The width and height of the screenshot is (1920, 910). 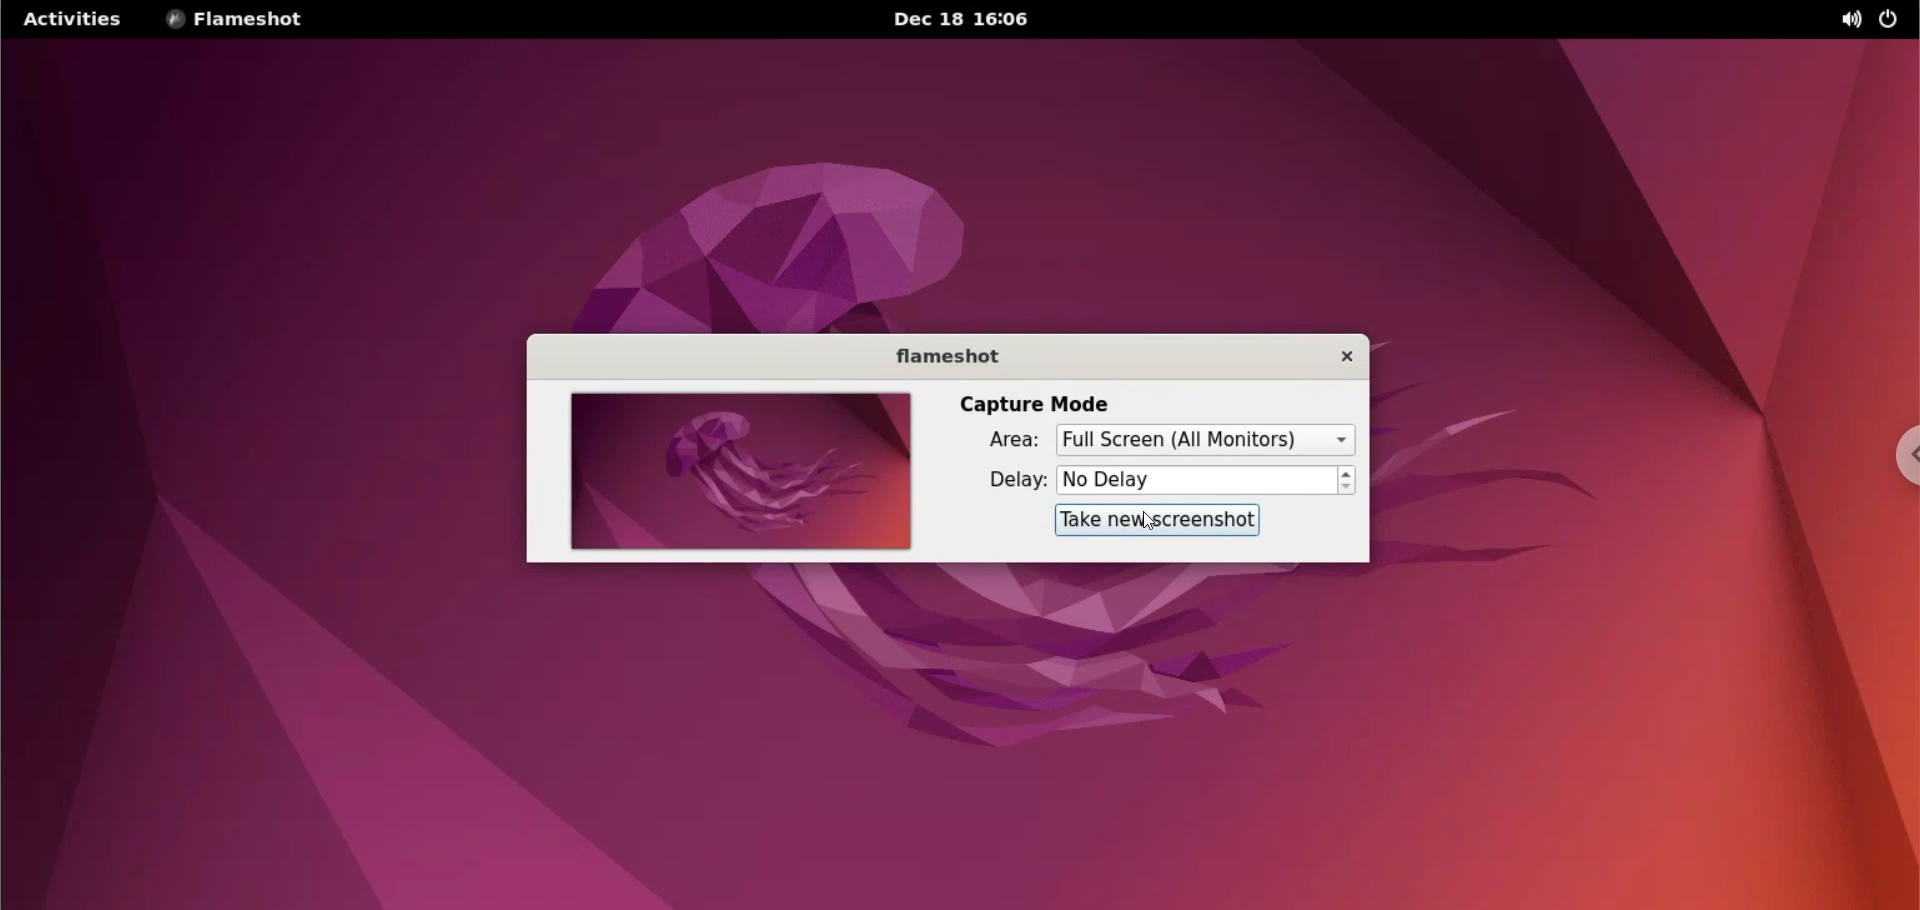 What do you see at coordinates (1203, 440) in the screenshot?
I see `capture area options` at bounding box center [1203, 440].